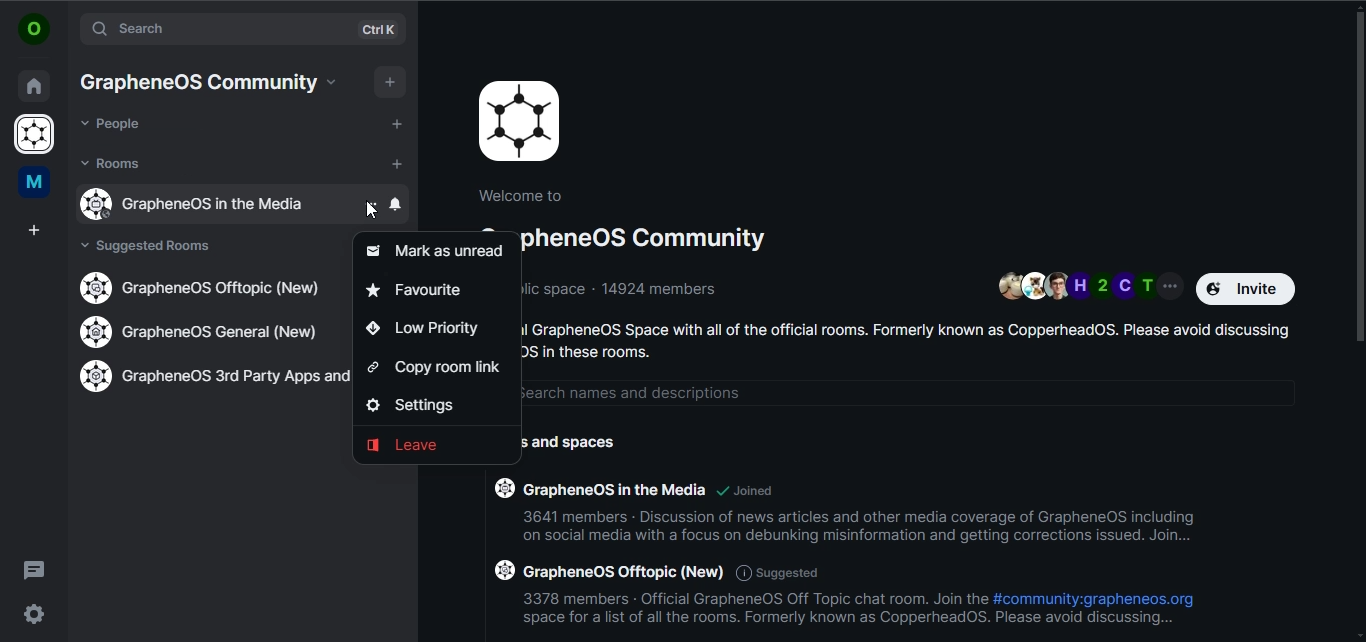 The width and height of the screenshot is (1366, 642). Describe the element at coordinates (1094, 599) in the screenshot. I see ` #communitv:arapheneos.ora` at that location.